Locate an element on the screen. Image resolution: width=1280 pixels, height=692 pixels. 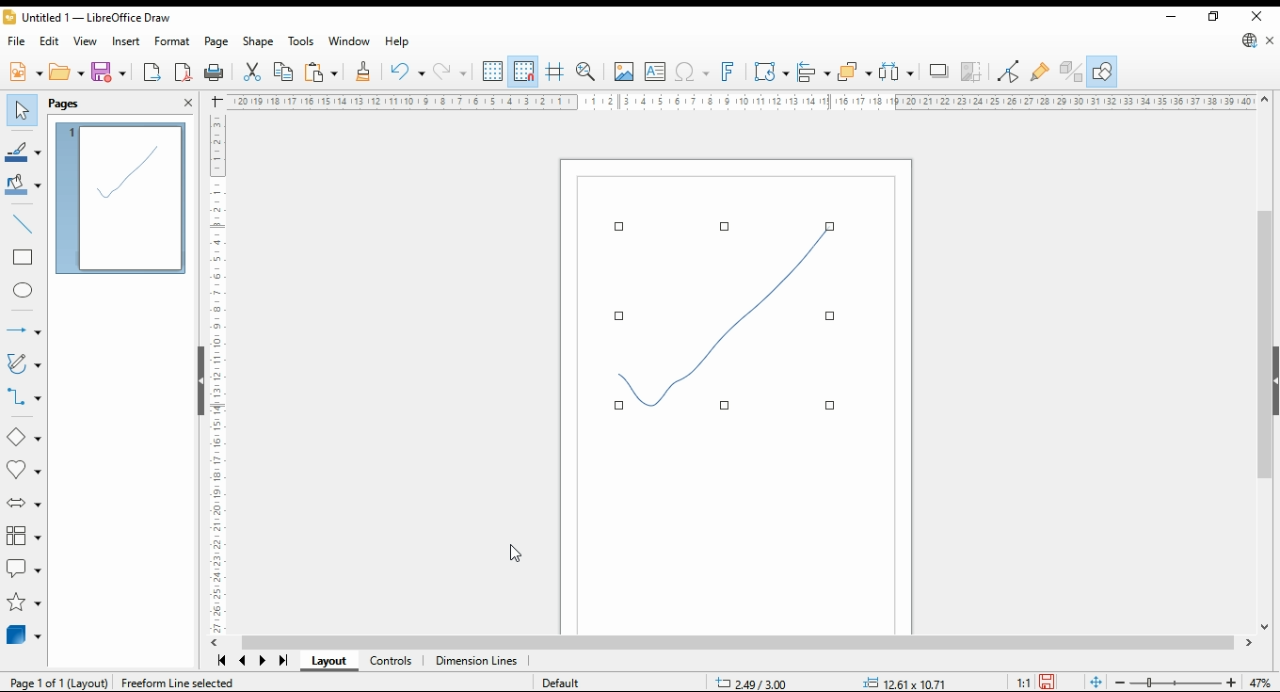
scroll bar is located at coordinates (1263, 366).